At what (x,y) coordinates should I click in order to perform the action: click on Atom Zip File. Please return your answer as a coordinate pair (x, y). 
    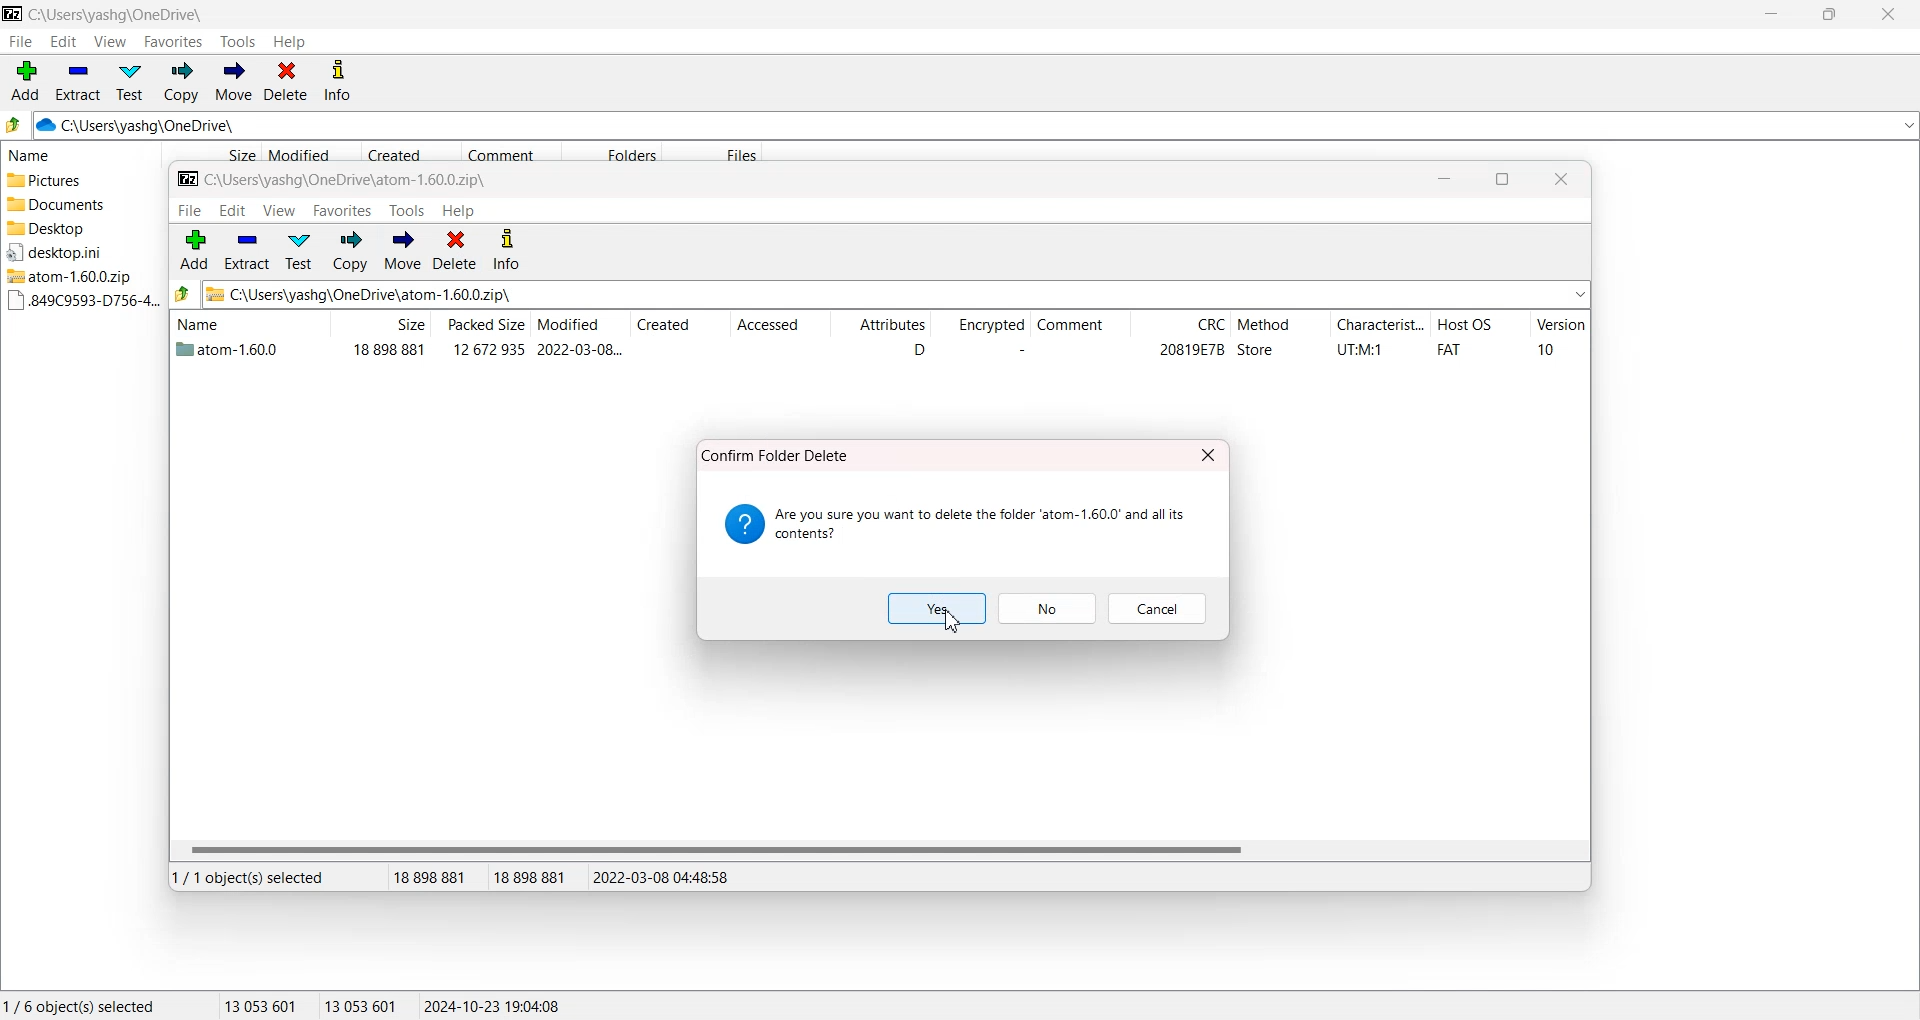
    Looking at the image, I should click on (76, 276).